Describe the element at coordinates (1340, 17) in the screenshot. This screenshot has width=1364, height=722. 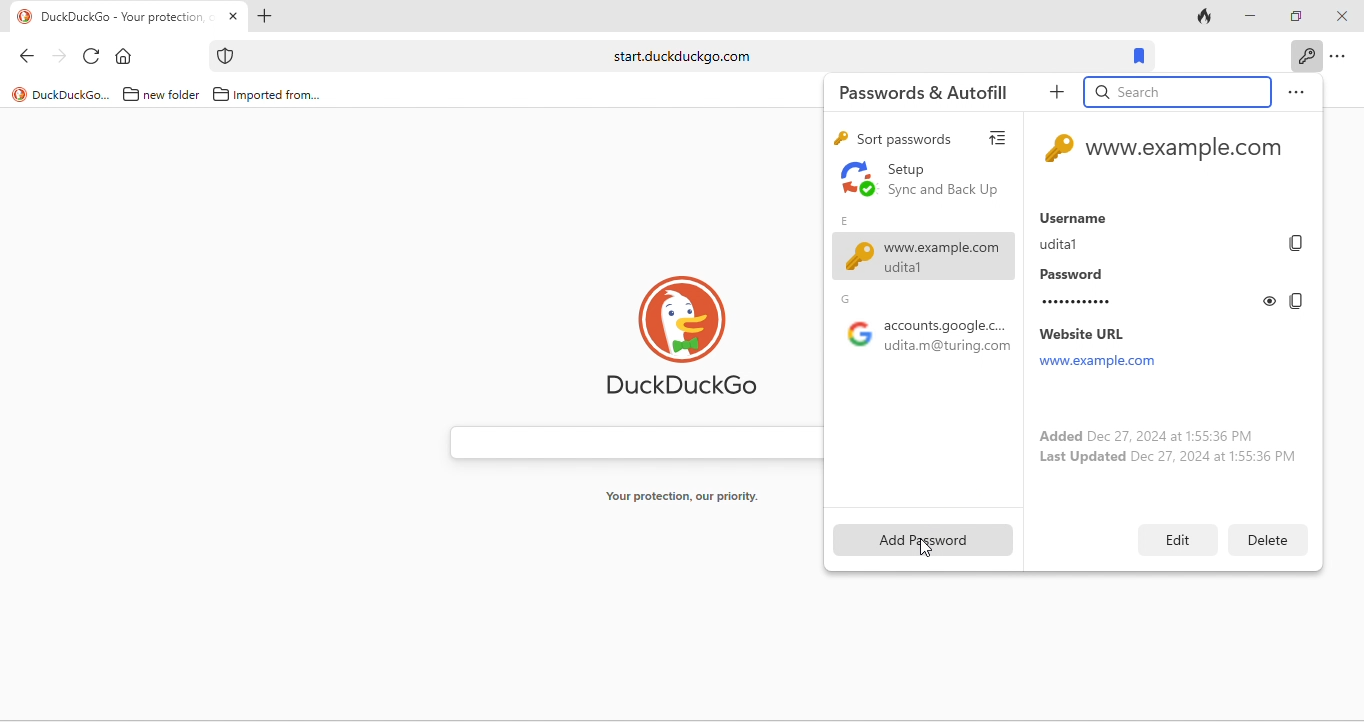
I see `close` at that location.